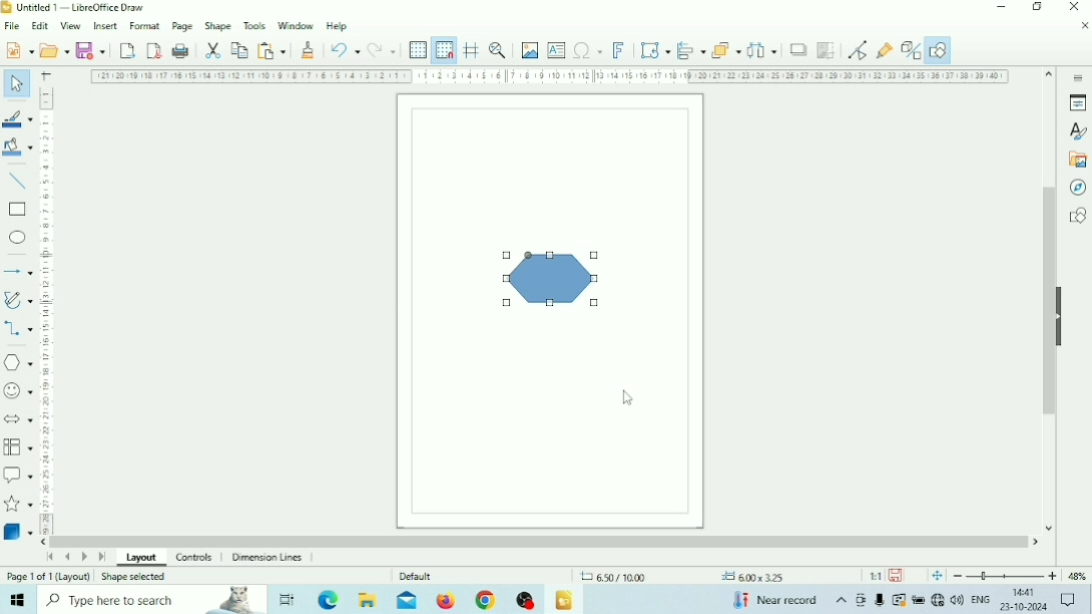  I want to click on Stars and Banners, so click(19, 505).